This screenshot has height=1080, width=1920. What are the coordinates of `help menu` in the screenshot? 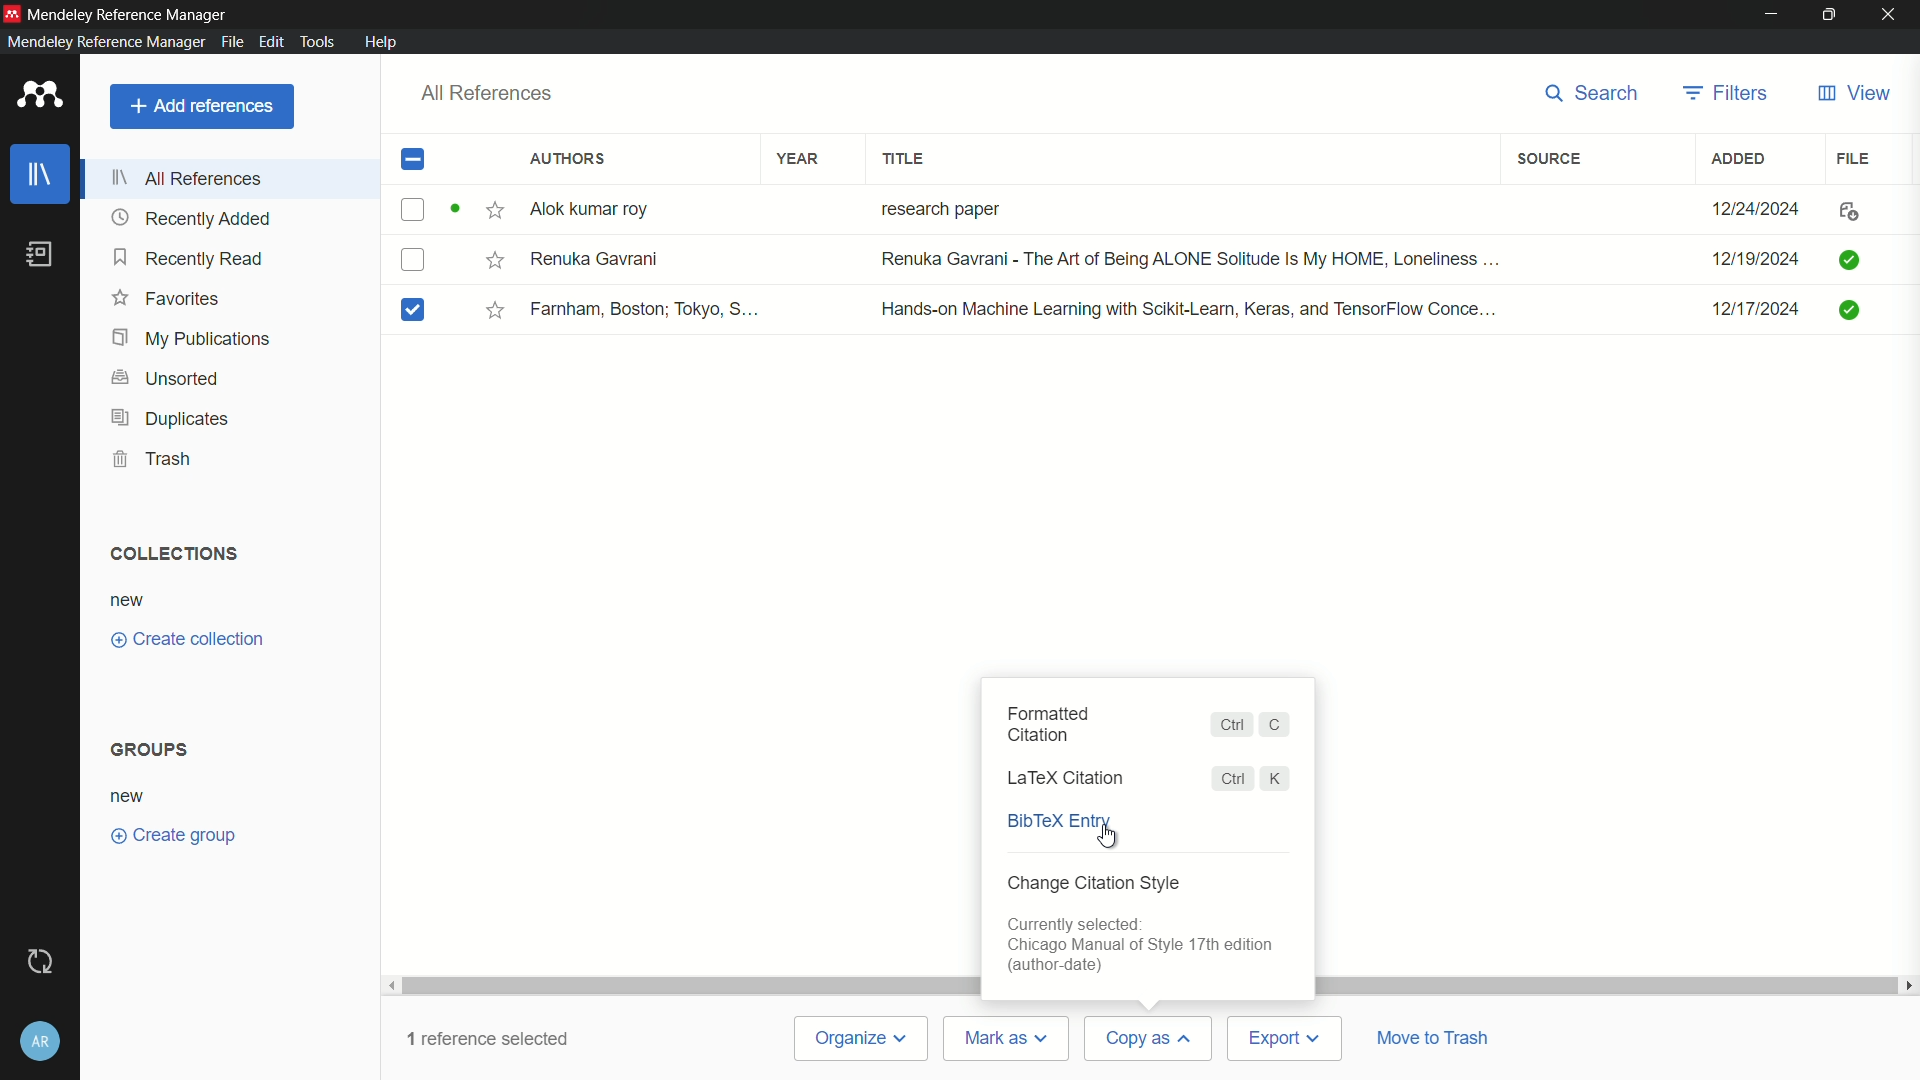 It's located at (384, 42).